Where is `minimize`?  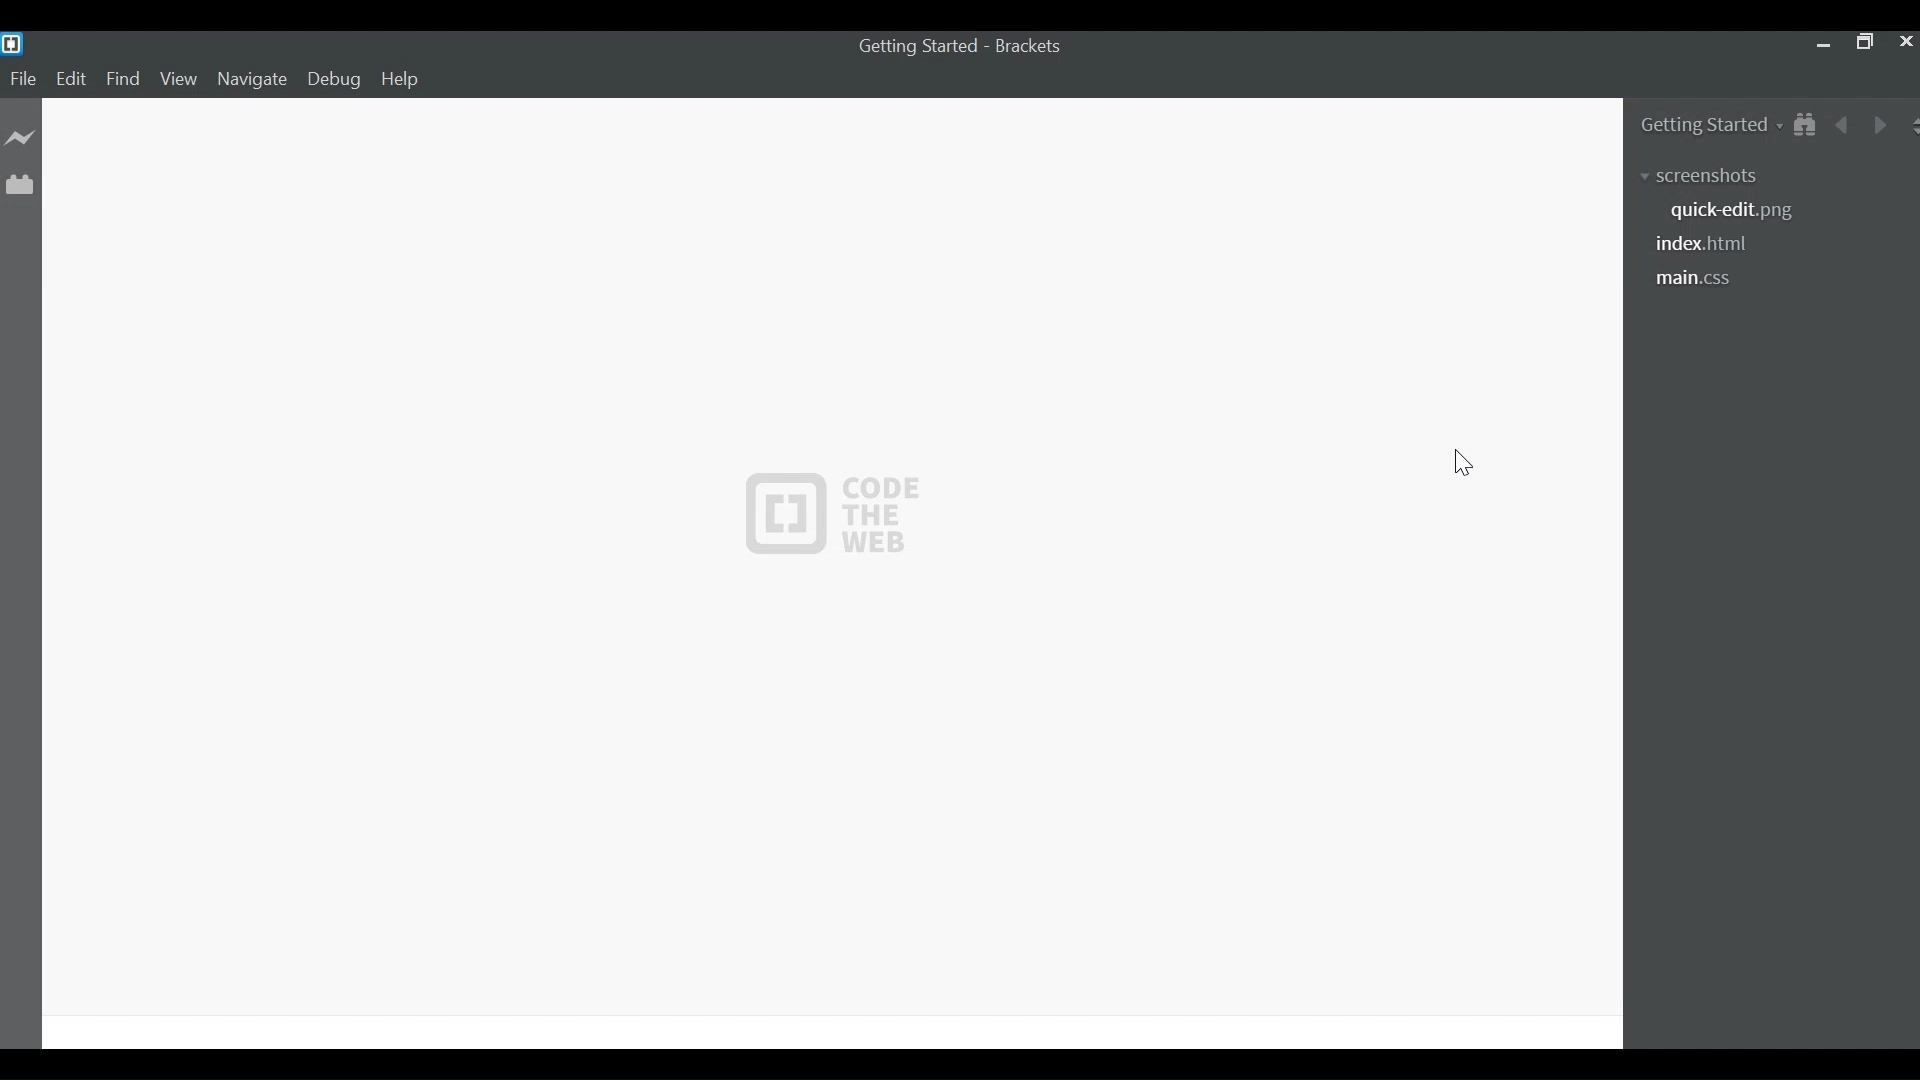 minimize is located at coordinates (1823, 44).